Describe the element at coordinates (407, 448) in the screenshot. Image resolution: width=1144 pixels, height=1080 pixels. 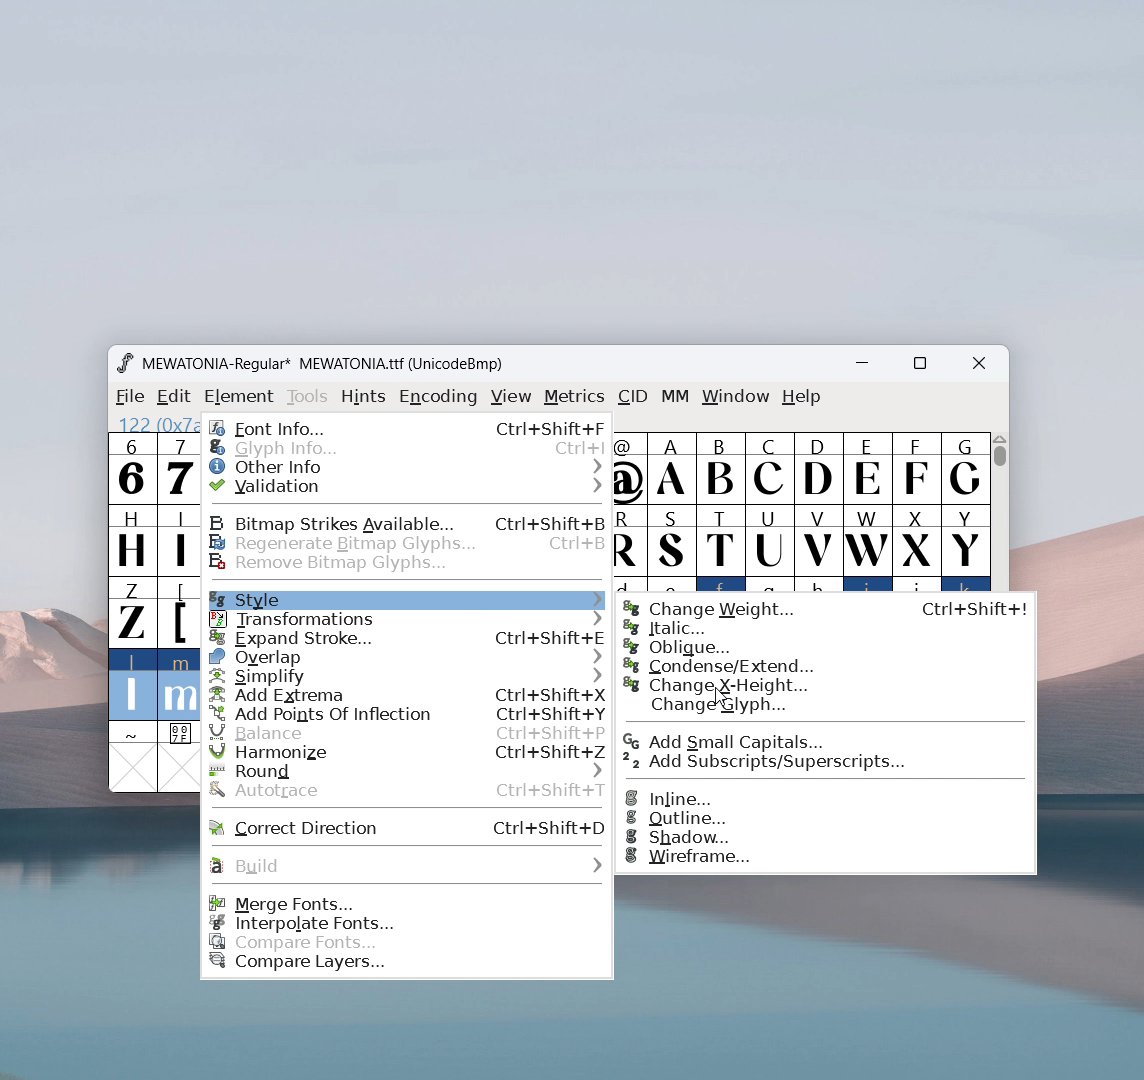
I see `glyph info` at that location.